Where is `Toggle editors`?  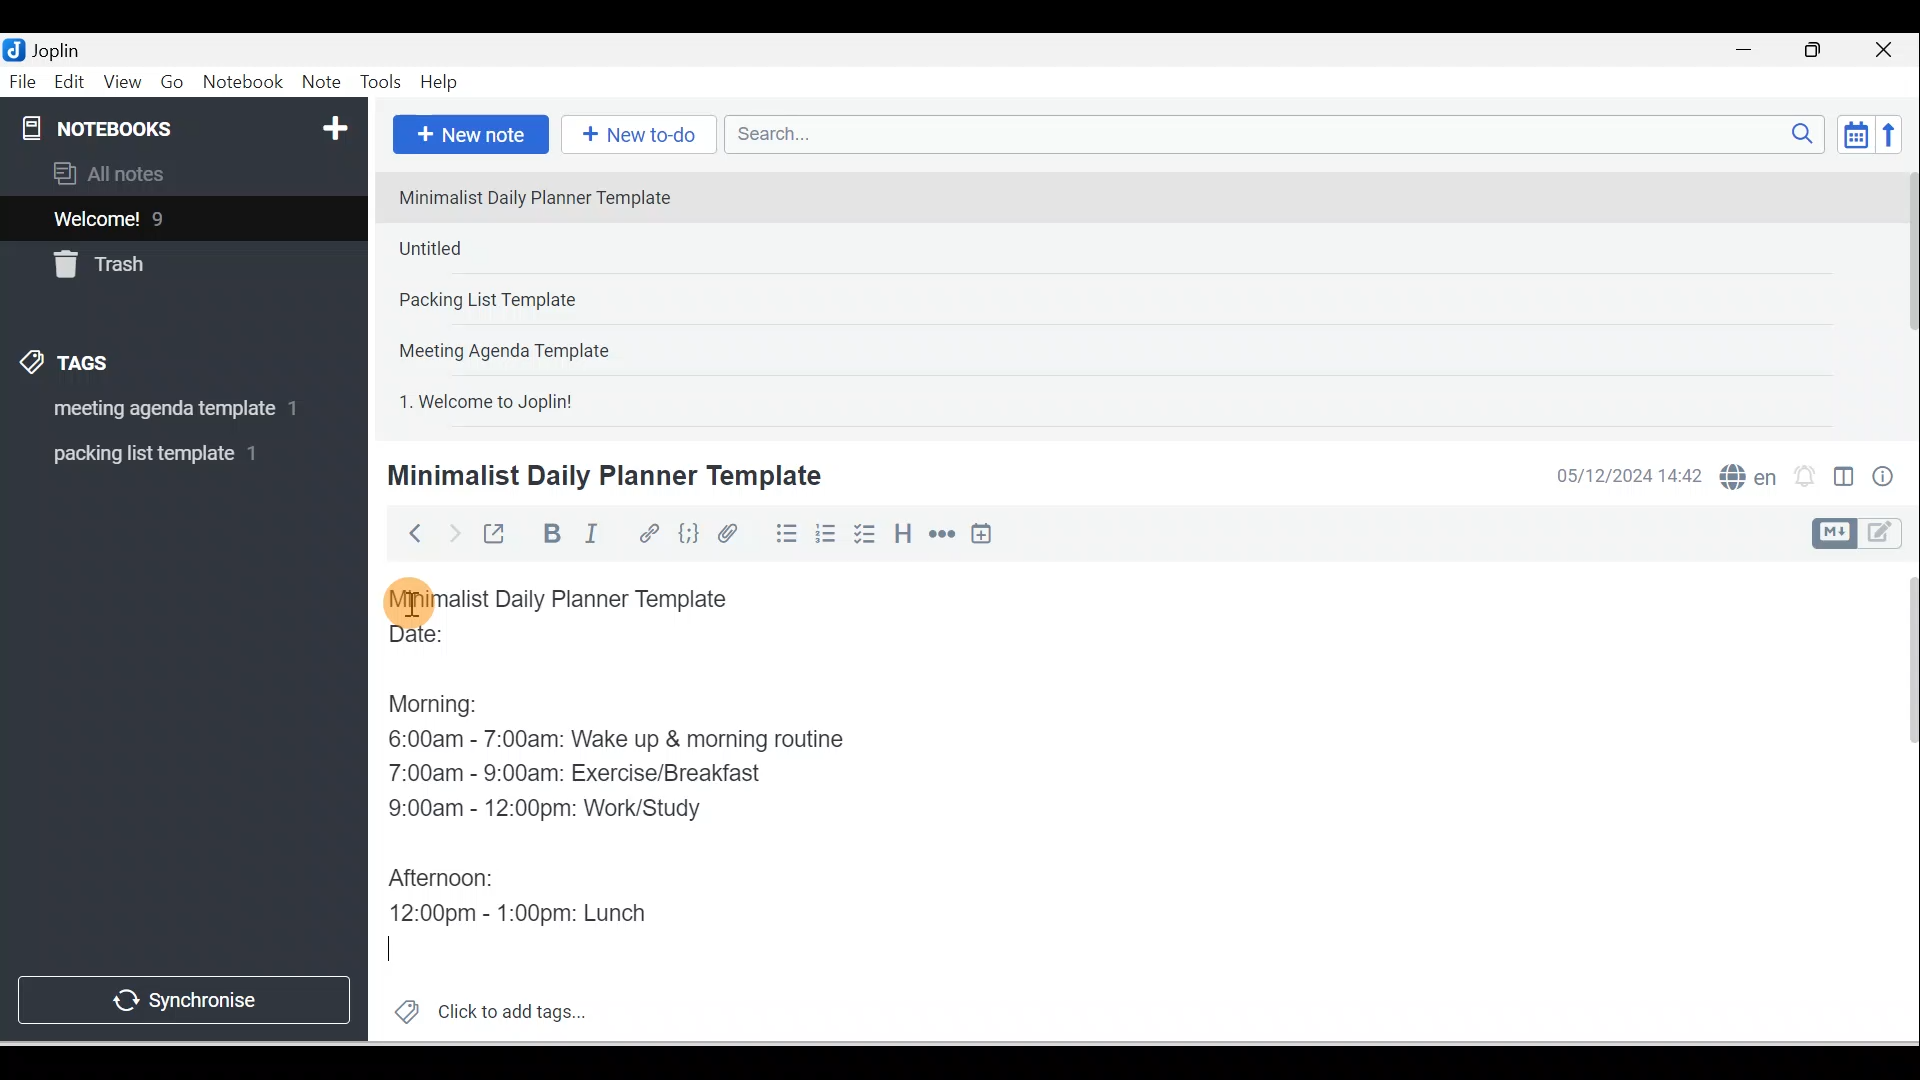 Toggle editors is located at coordinates (1844, 480).